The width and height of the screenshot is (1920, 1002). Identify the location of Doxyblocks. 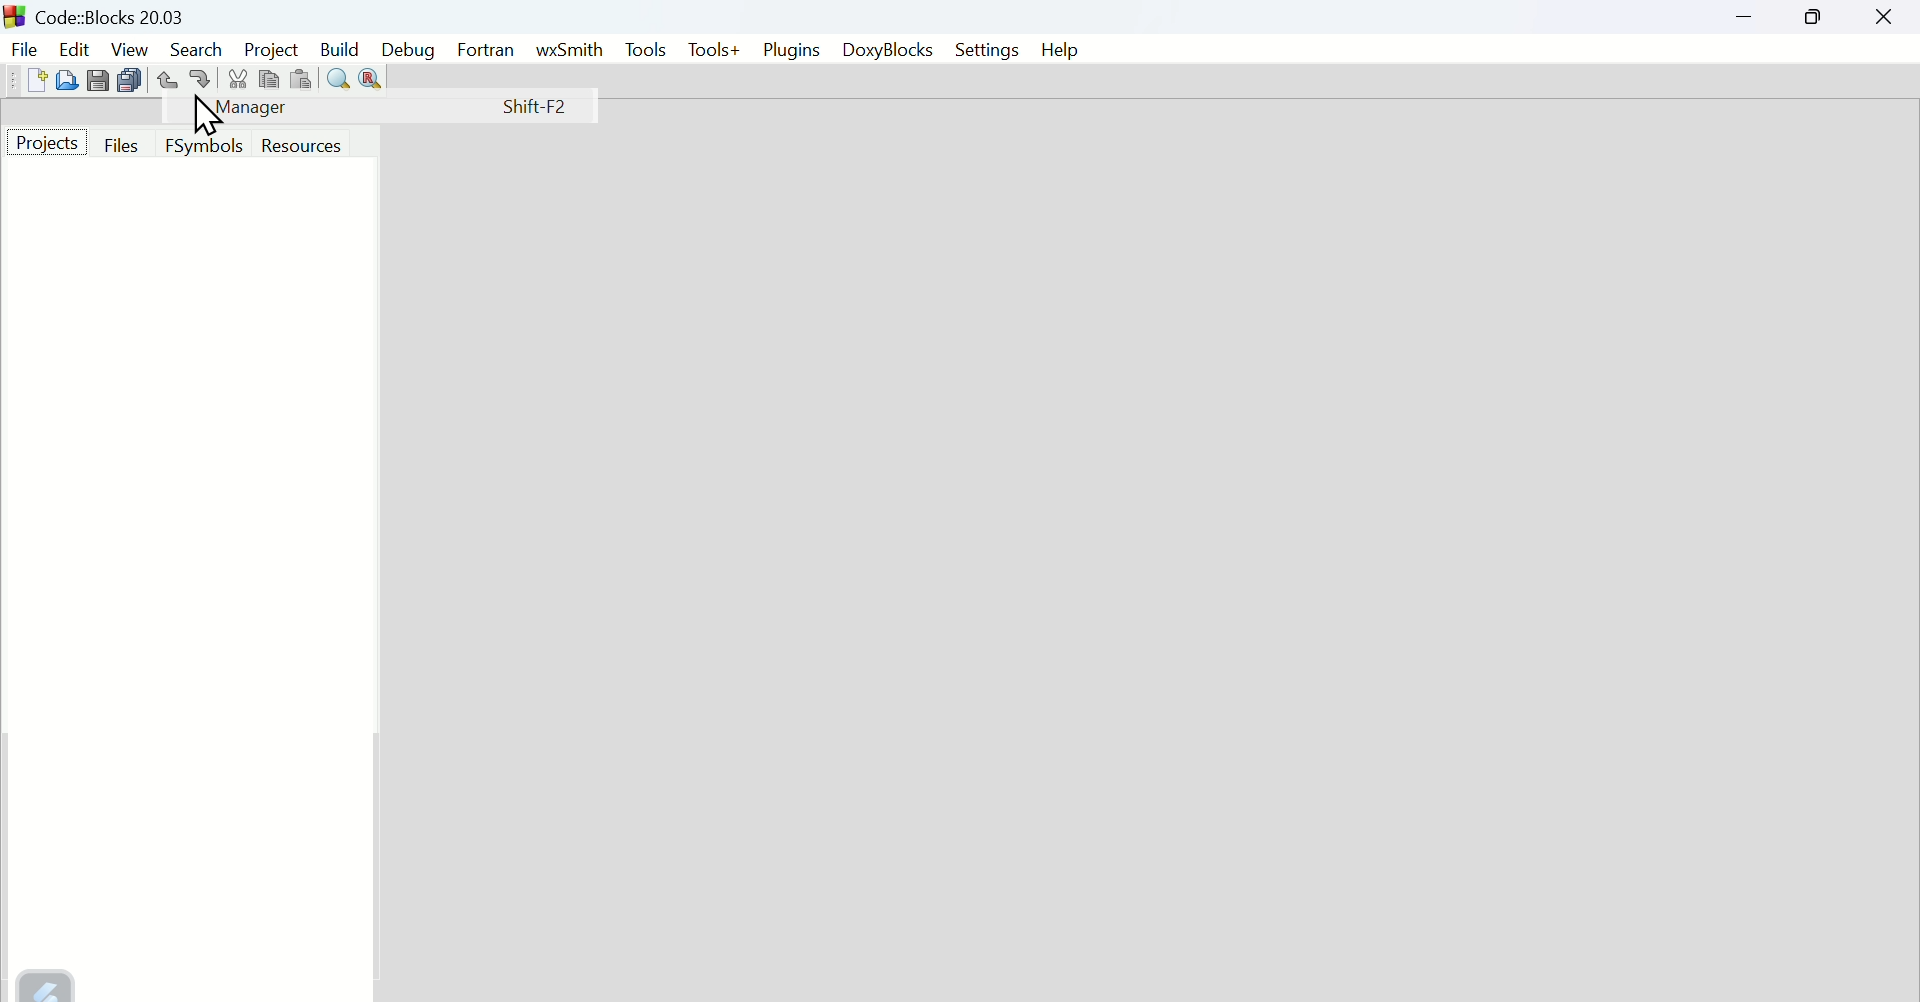
(886, 48).